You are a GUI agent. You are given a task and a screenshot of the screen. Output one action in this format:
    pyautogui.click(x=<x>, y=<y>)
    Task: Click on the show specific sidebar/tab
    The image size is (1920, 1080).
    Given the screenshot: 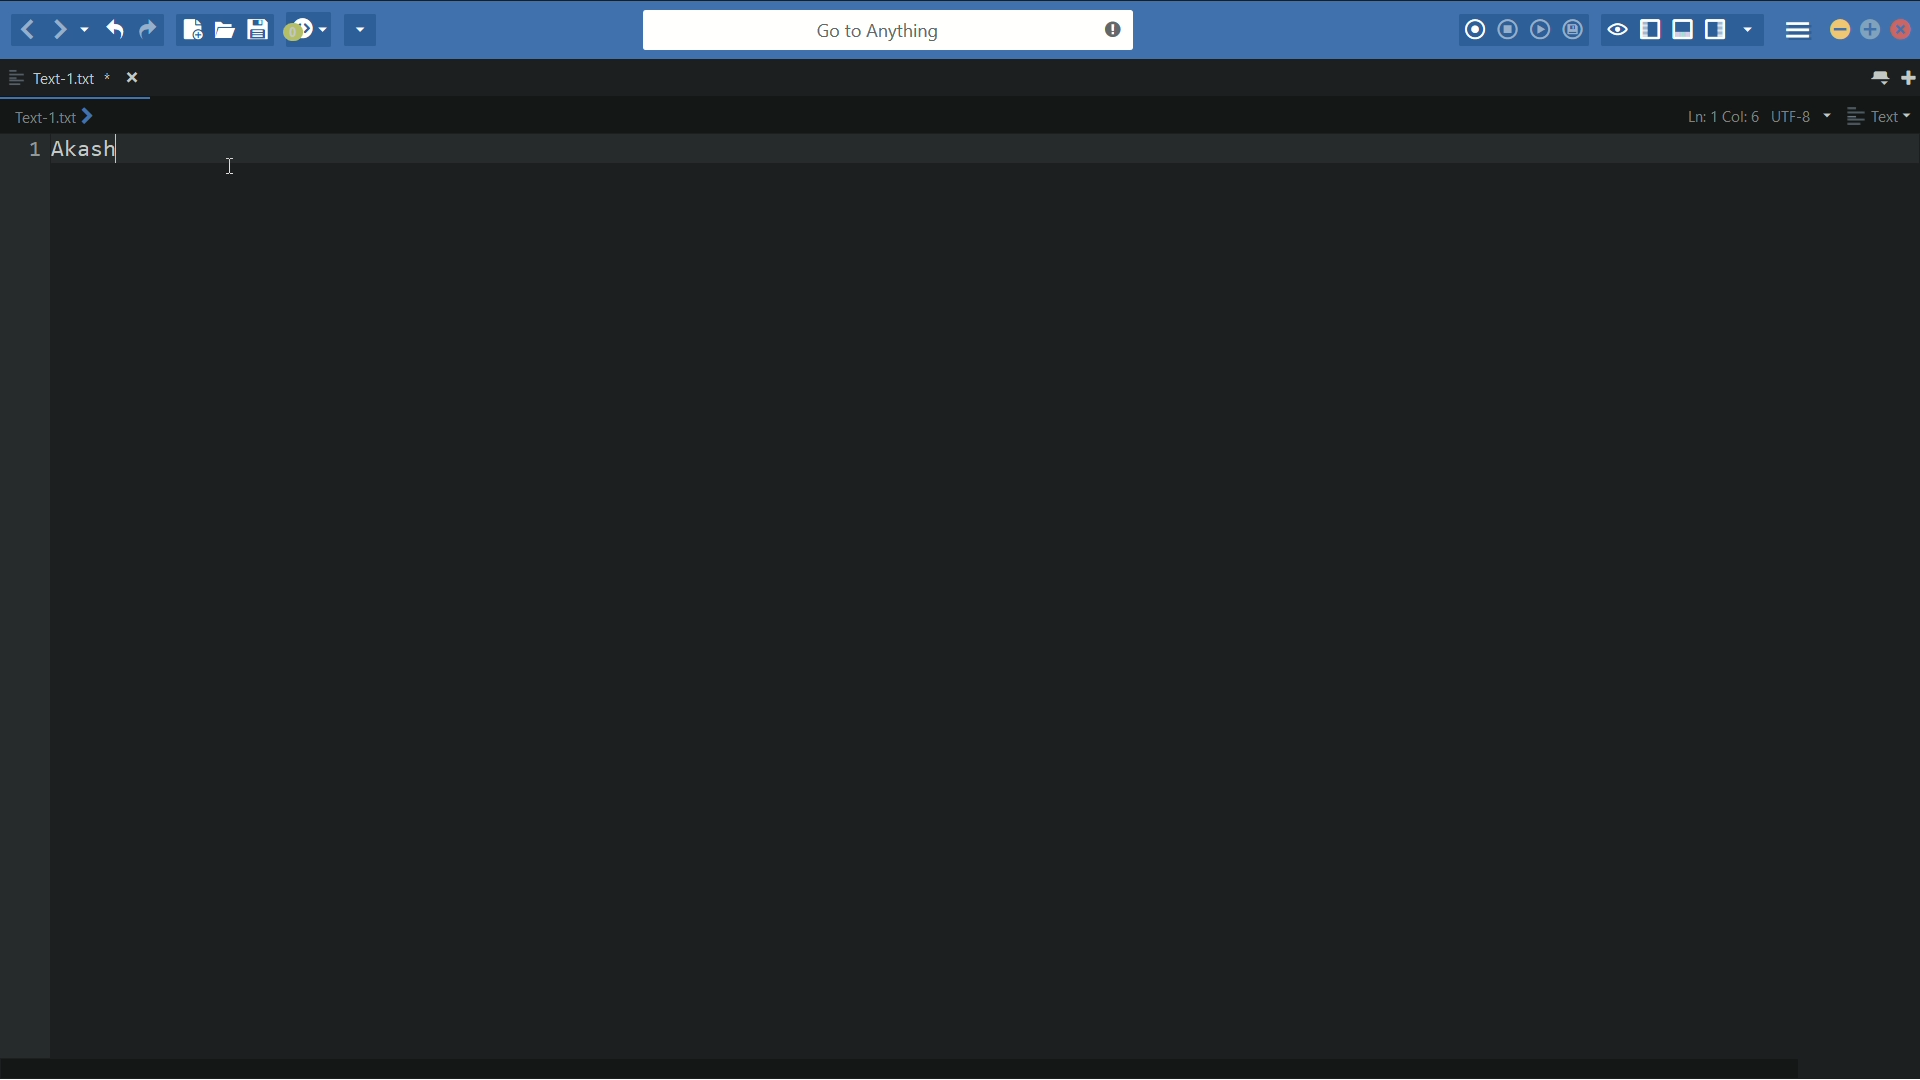 What is the action you would take?
    pyautogui.click(x=1749, y=29)
    